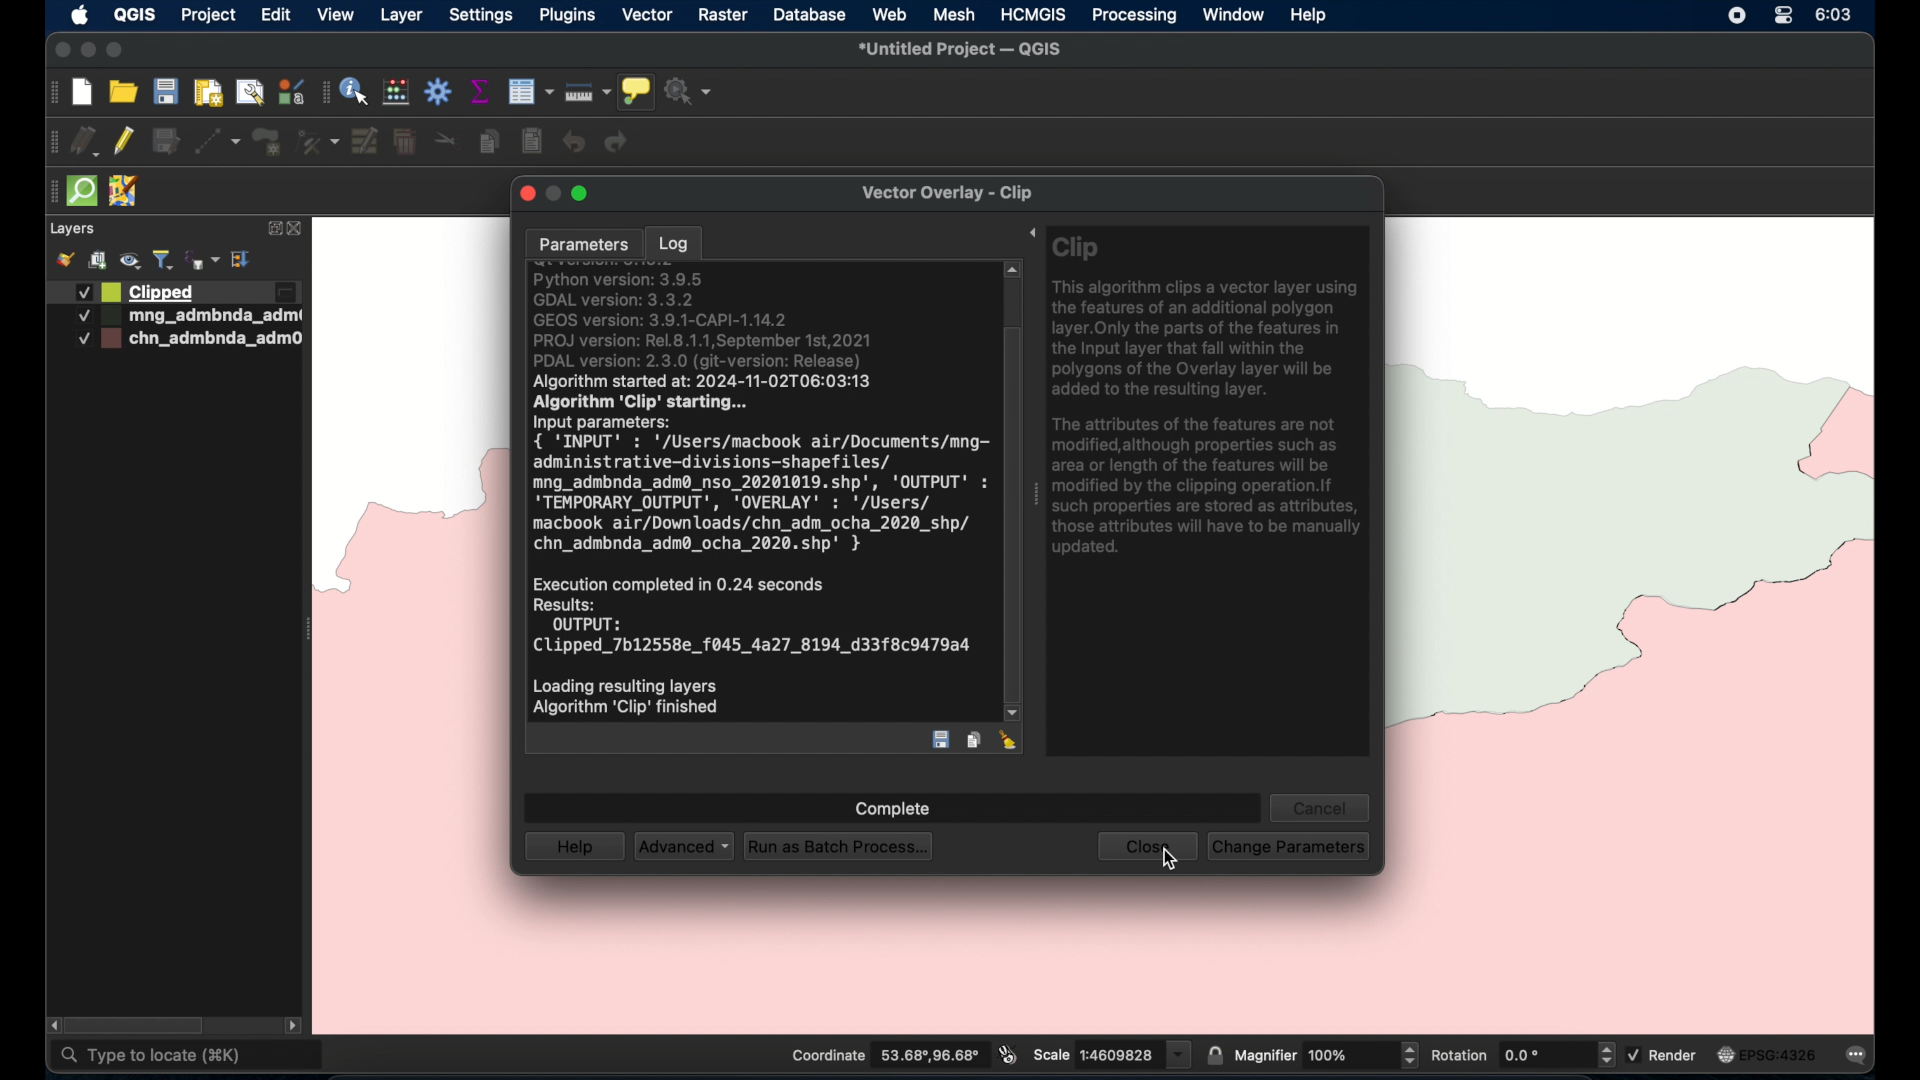 The image size is (1920, 1080). I want to click on no action selected, so click(689, 91).